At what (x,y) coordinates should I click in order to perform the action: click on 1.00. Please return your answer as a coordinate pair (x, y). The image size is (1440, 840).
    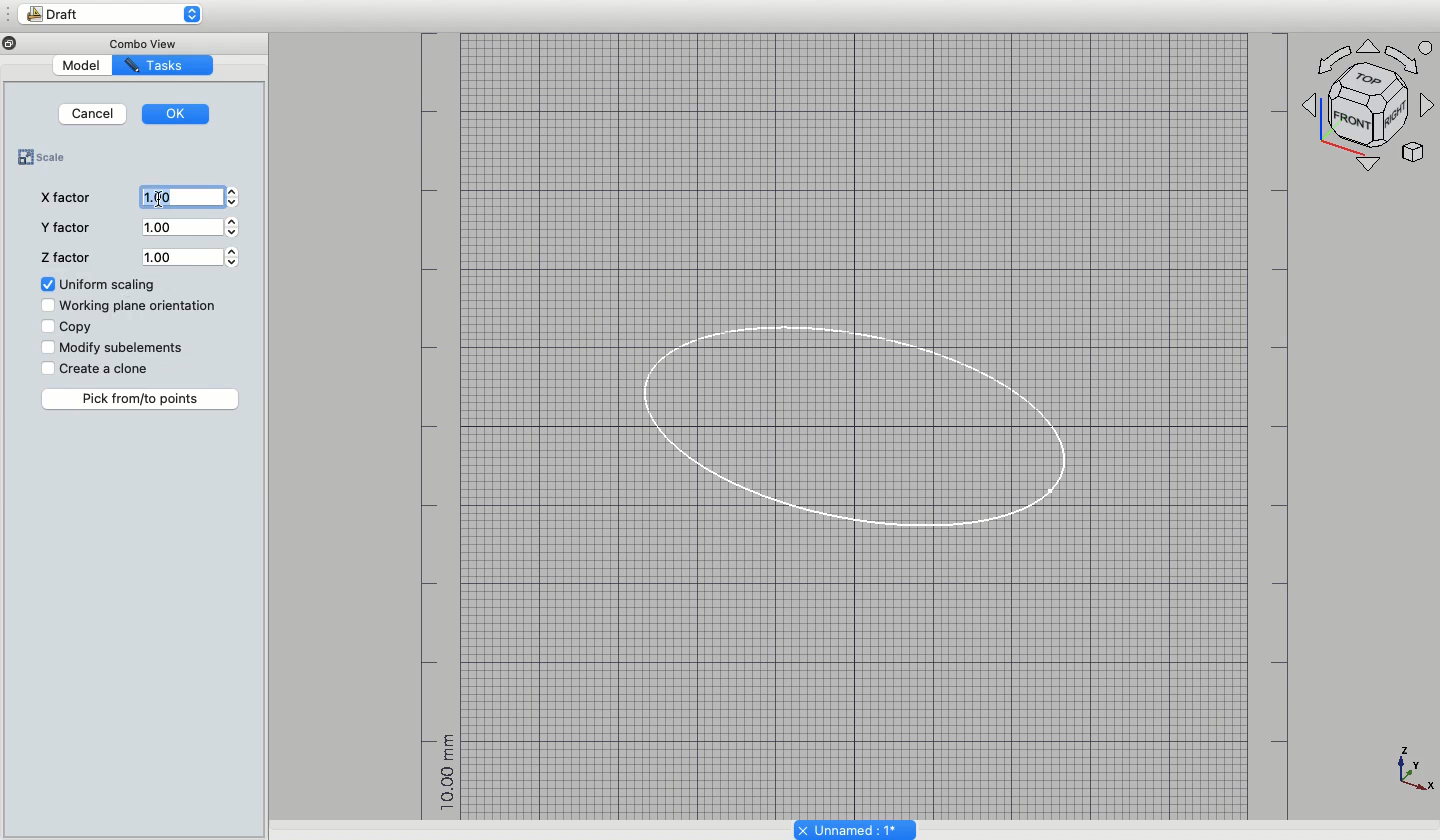
    Looking at the image, I should click on (189, 196).